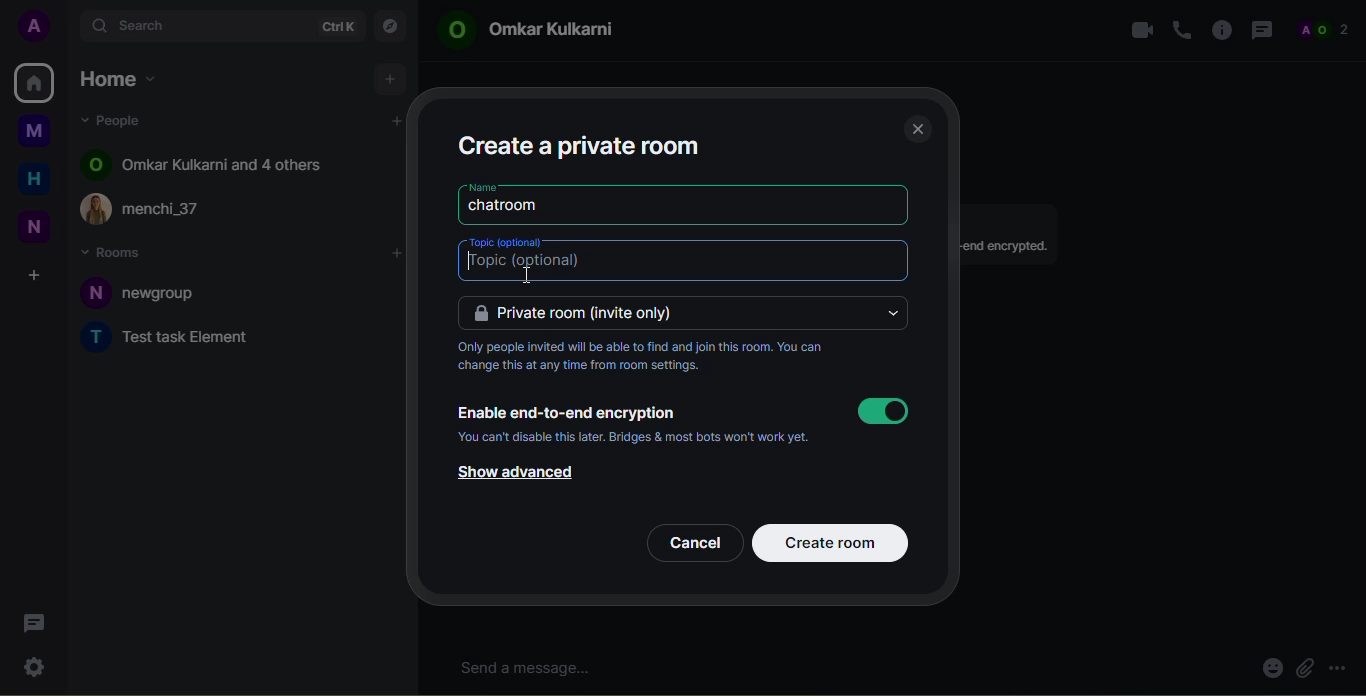 Image resolution: width=1366 pixels, height=696 pixels. Describe the element at coordinates (389, 27) in the screenshot. I see `explore rooms` at that location.